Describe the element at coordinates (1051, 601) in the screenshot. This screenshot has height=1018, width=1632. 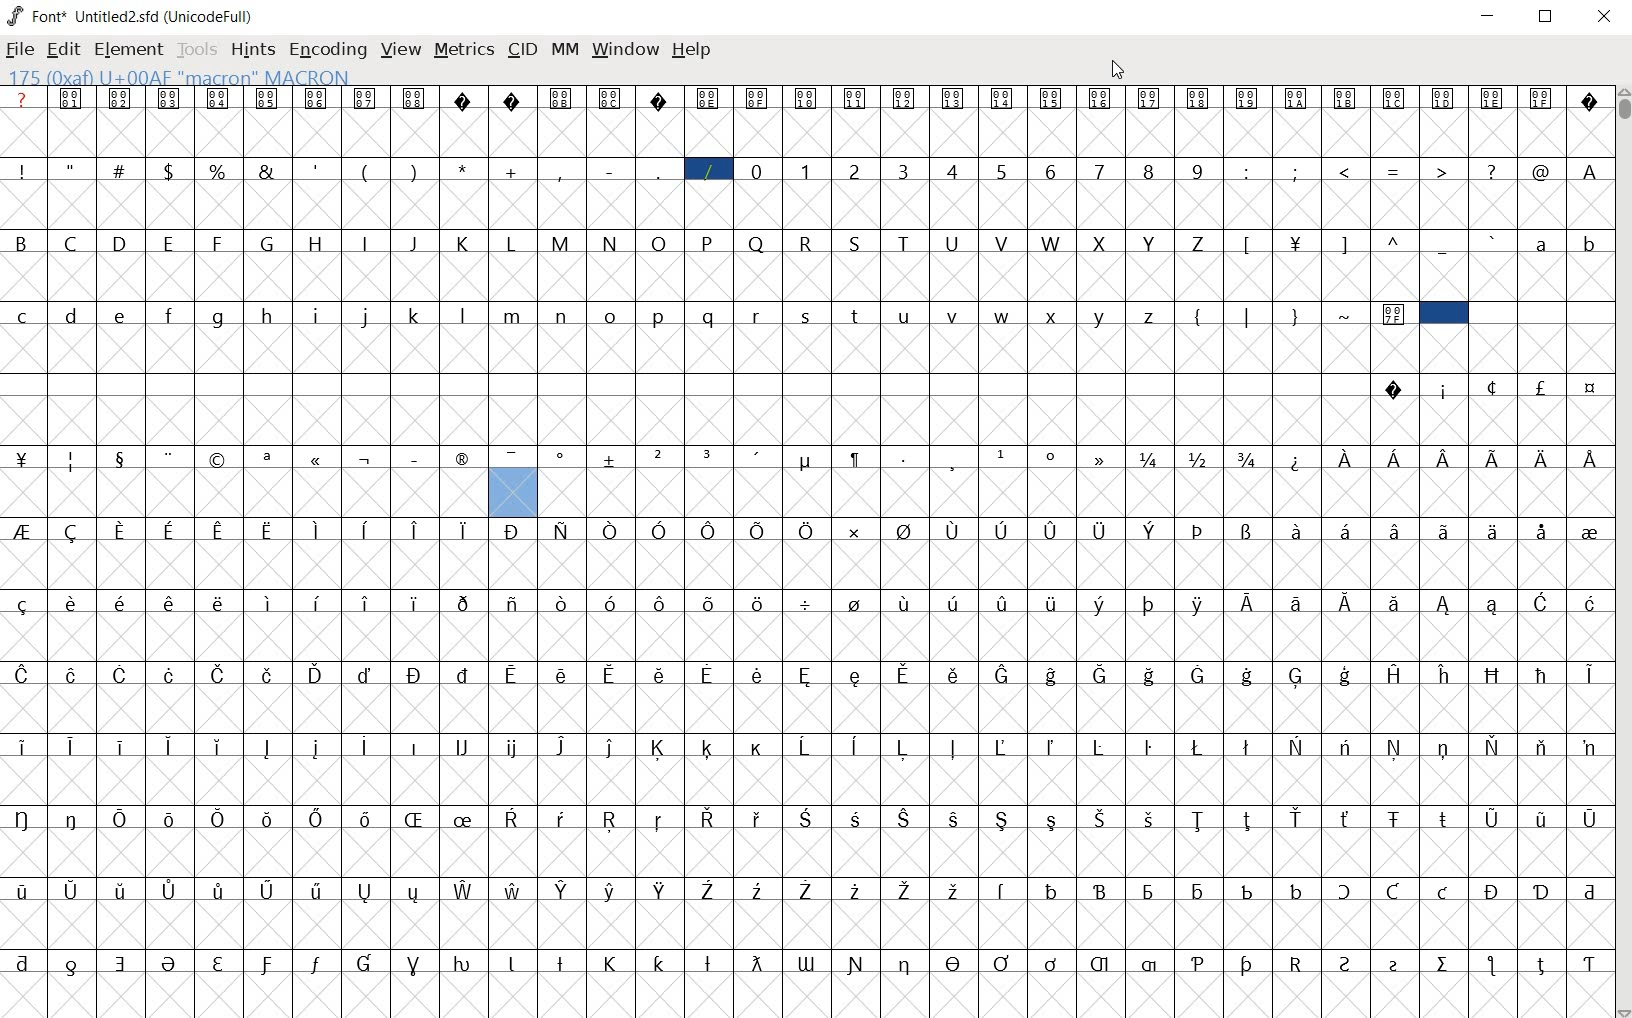
I see `Symbol` at that location.